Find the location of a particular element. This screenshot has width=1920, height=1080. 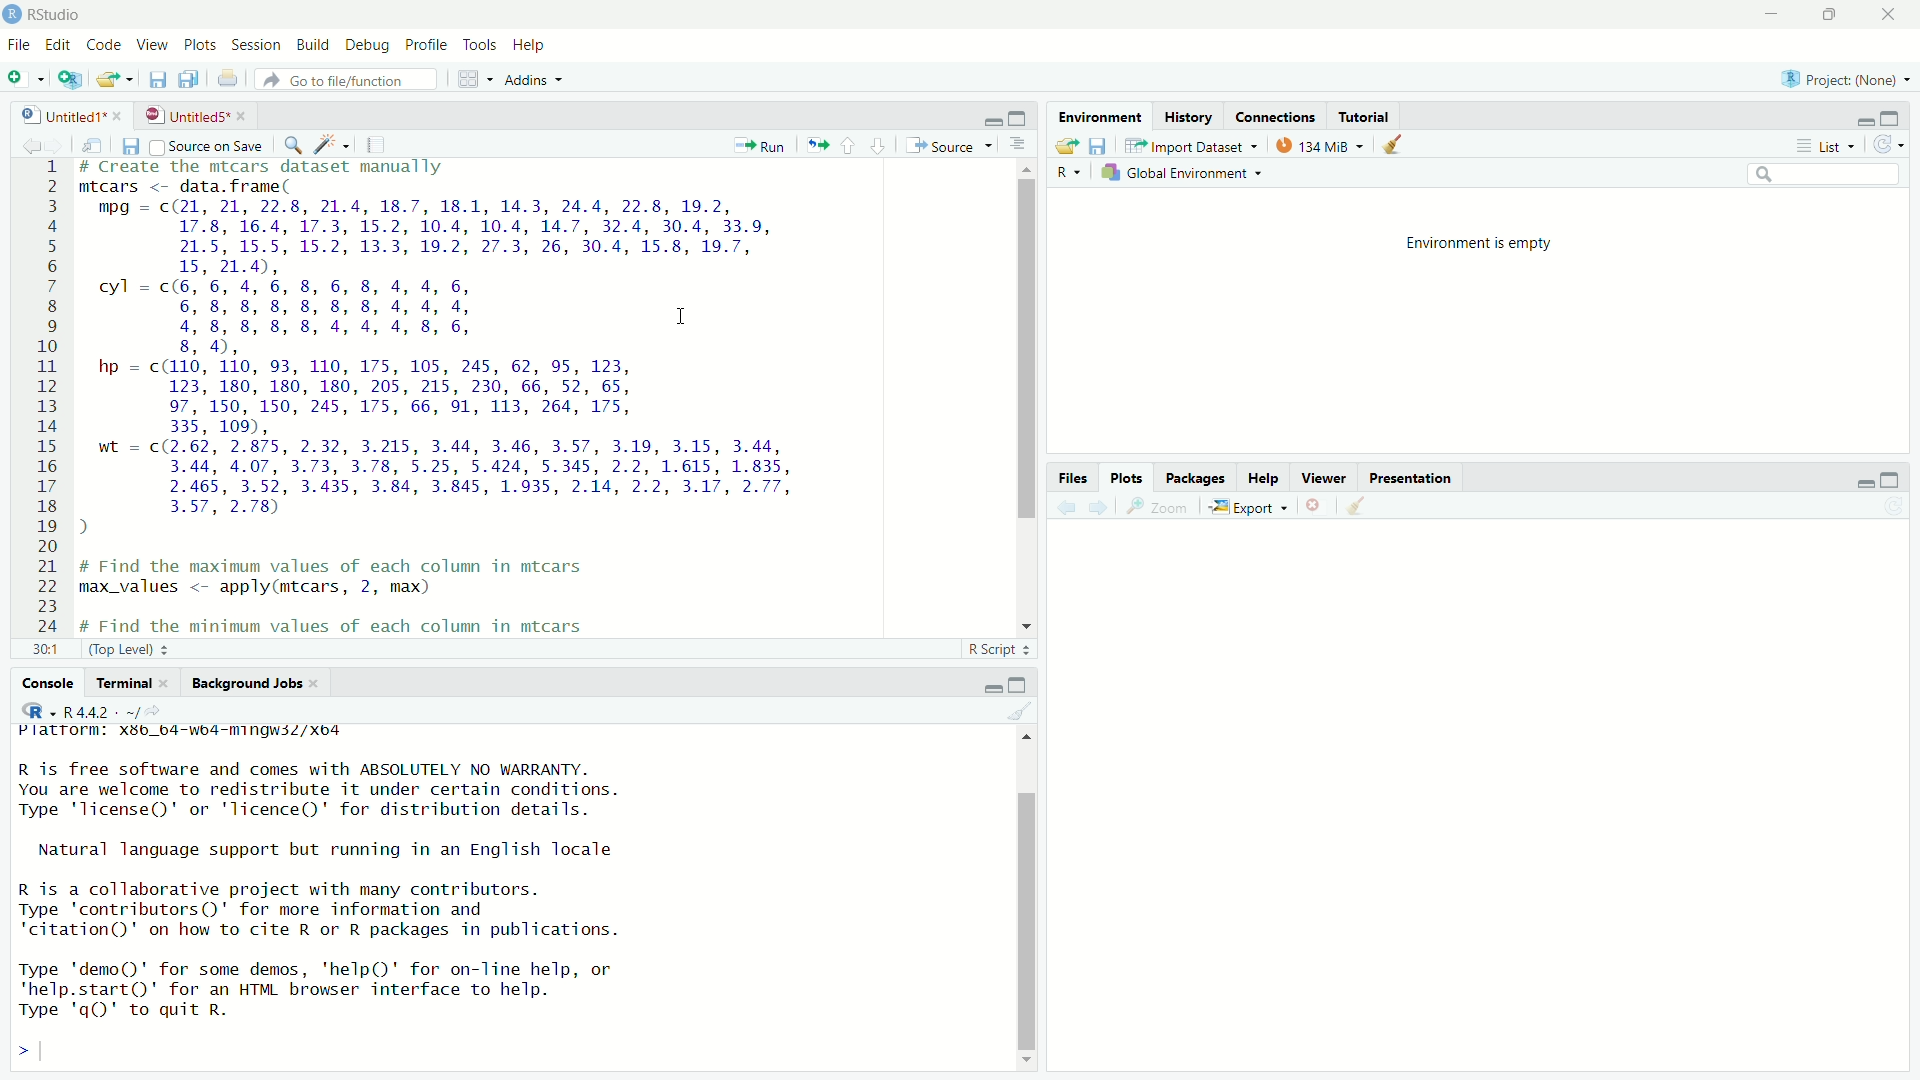

| Untitled5* * is located at coordinates (192, 115).